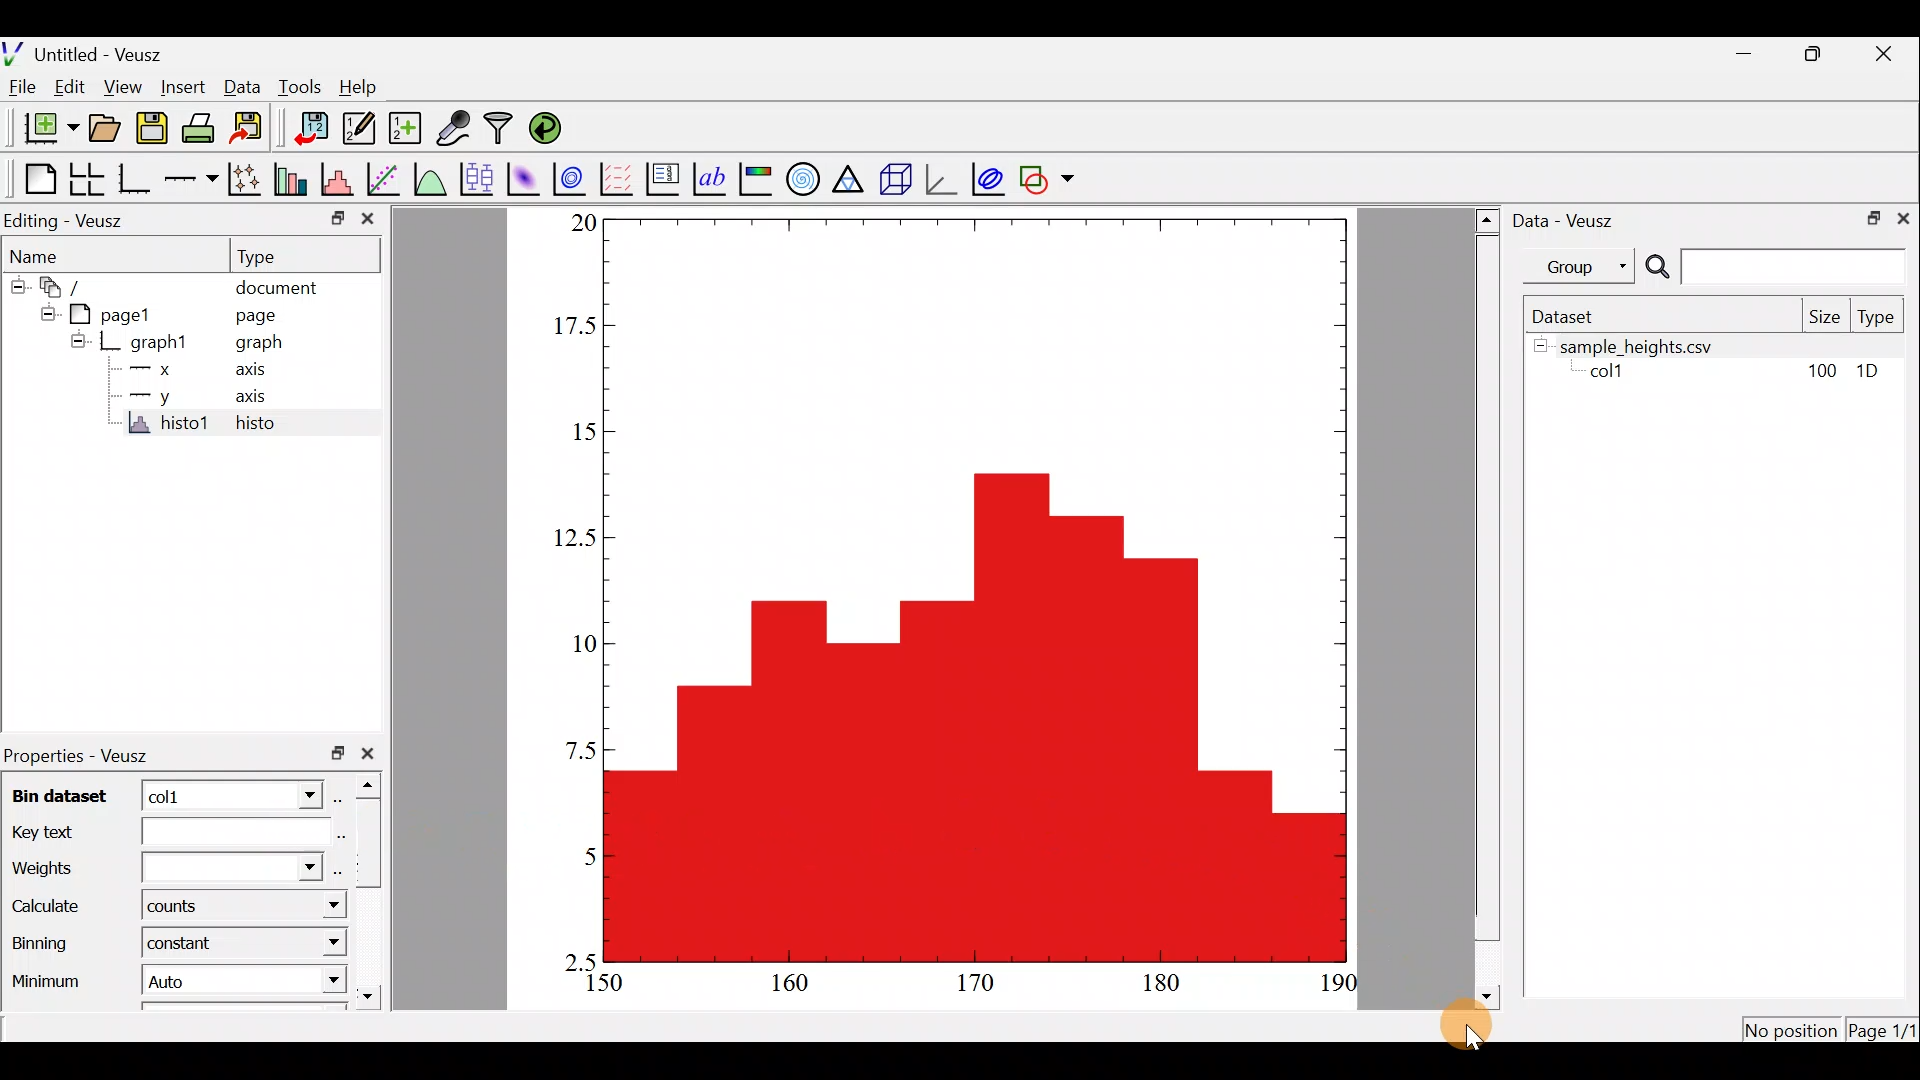 The height and width of the screenshot is (1080, 1920). What do you see at coordinates (618, 179) in the screenshot?
I see `plot a vector field` at bounding box center [618, 179].